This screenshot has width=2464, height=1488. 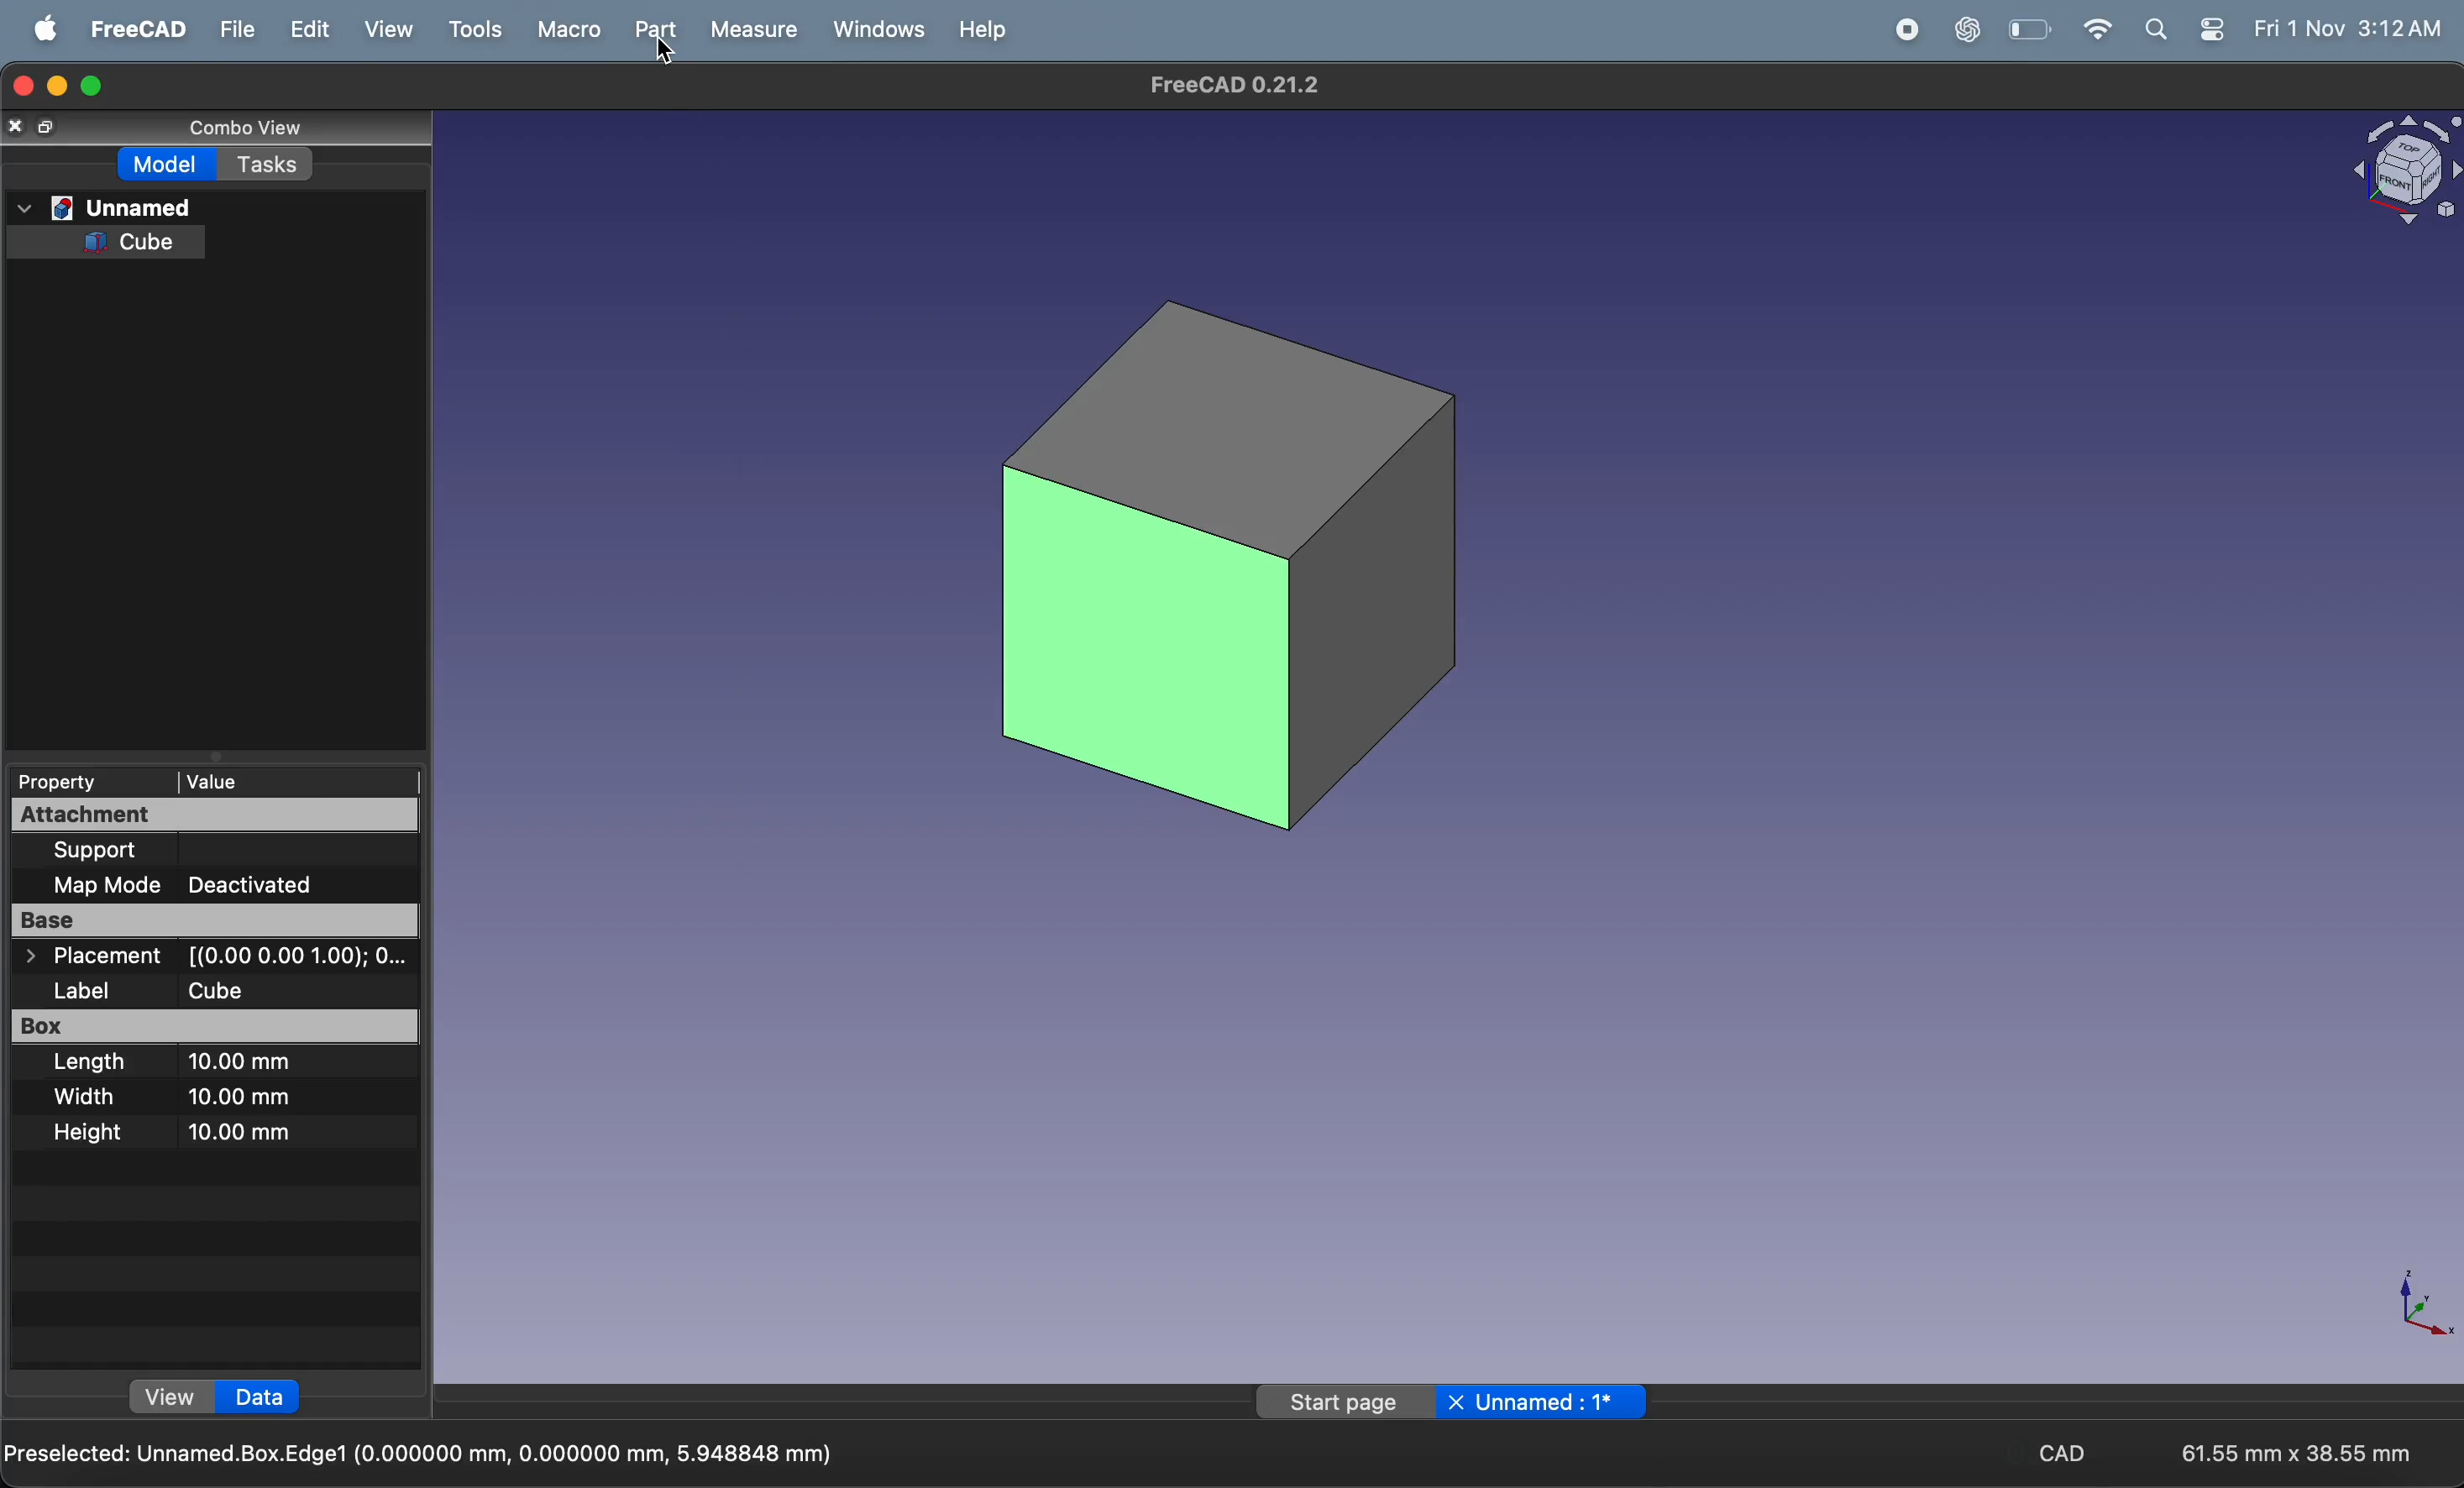 I want to click on file, so click(x=233, y=30).